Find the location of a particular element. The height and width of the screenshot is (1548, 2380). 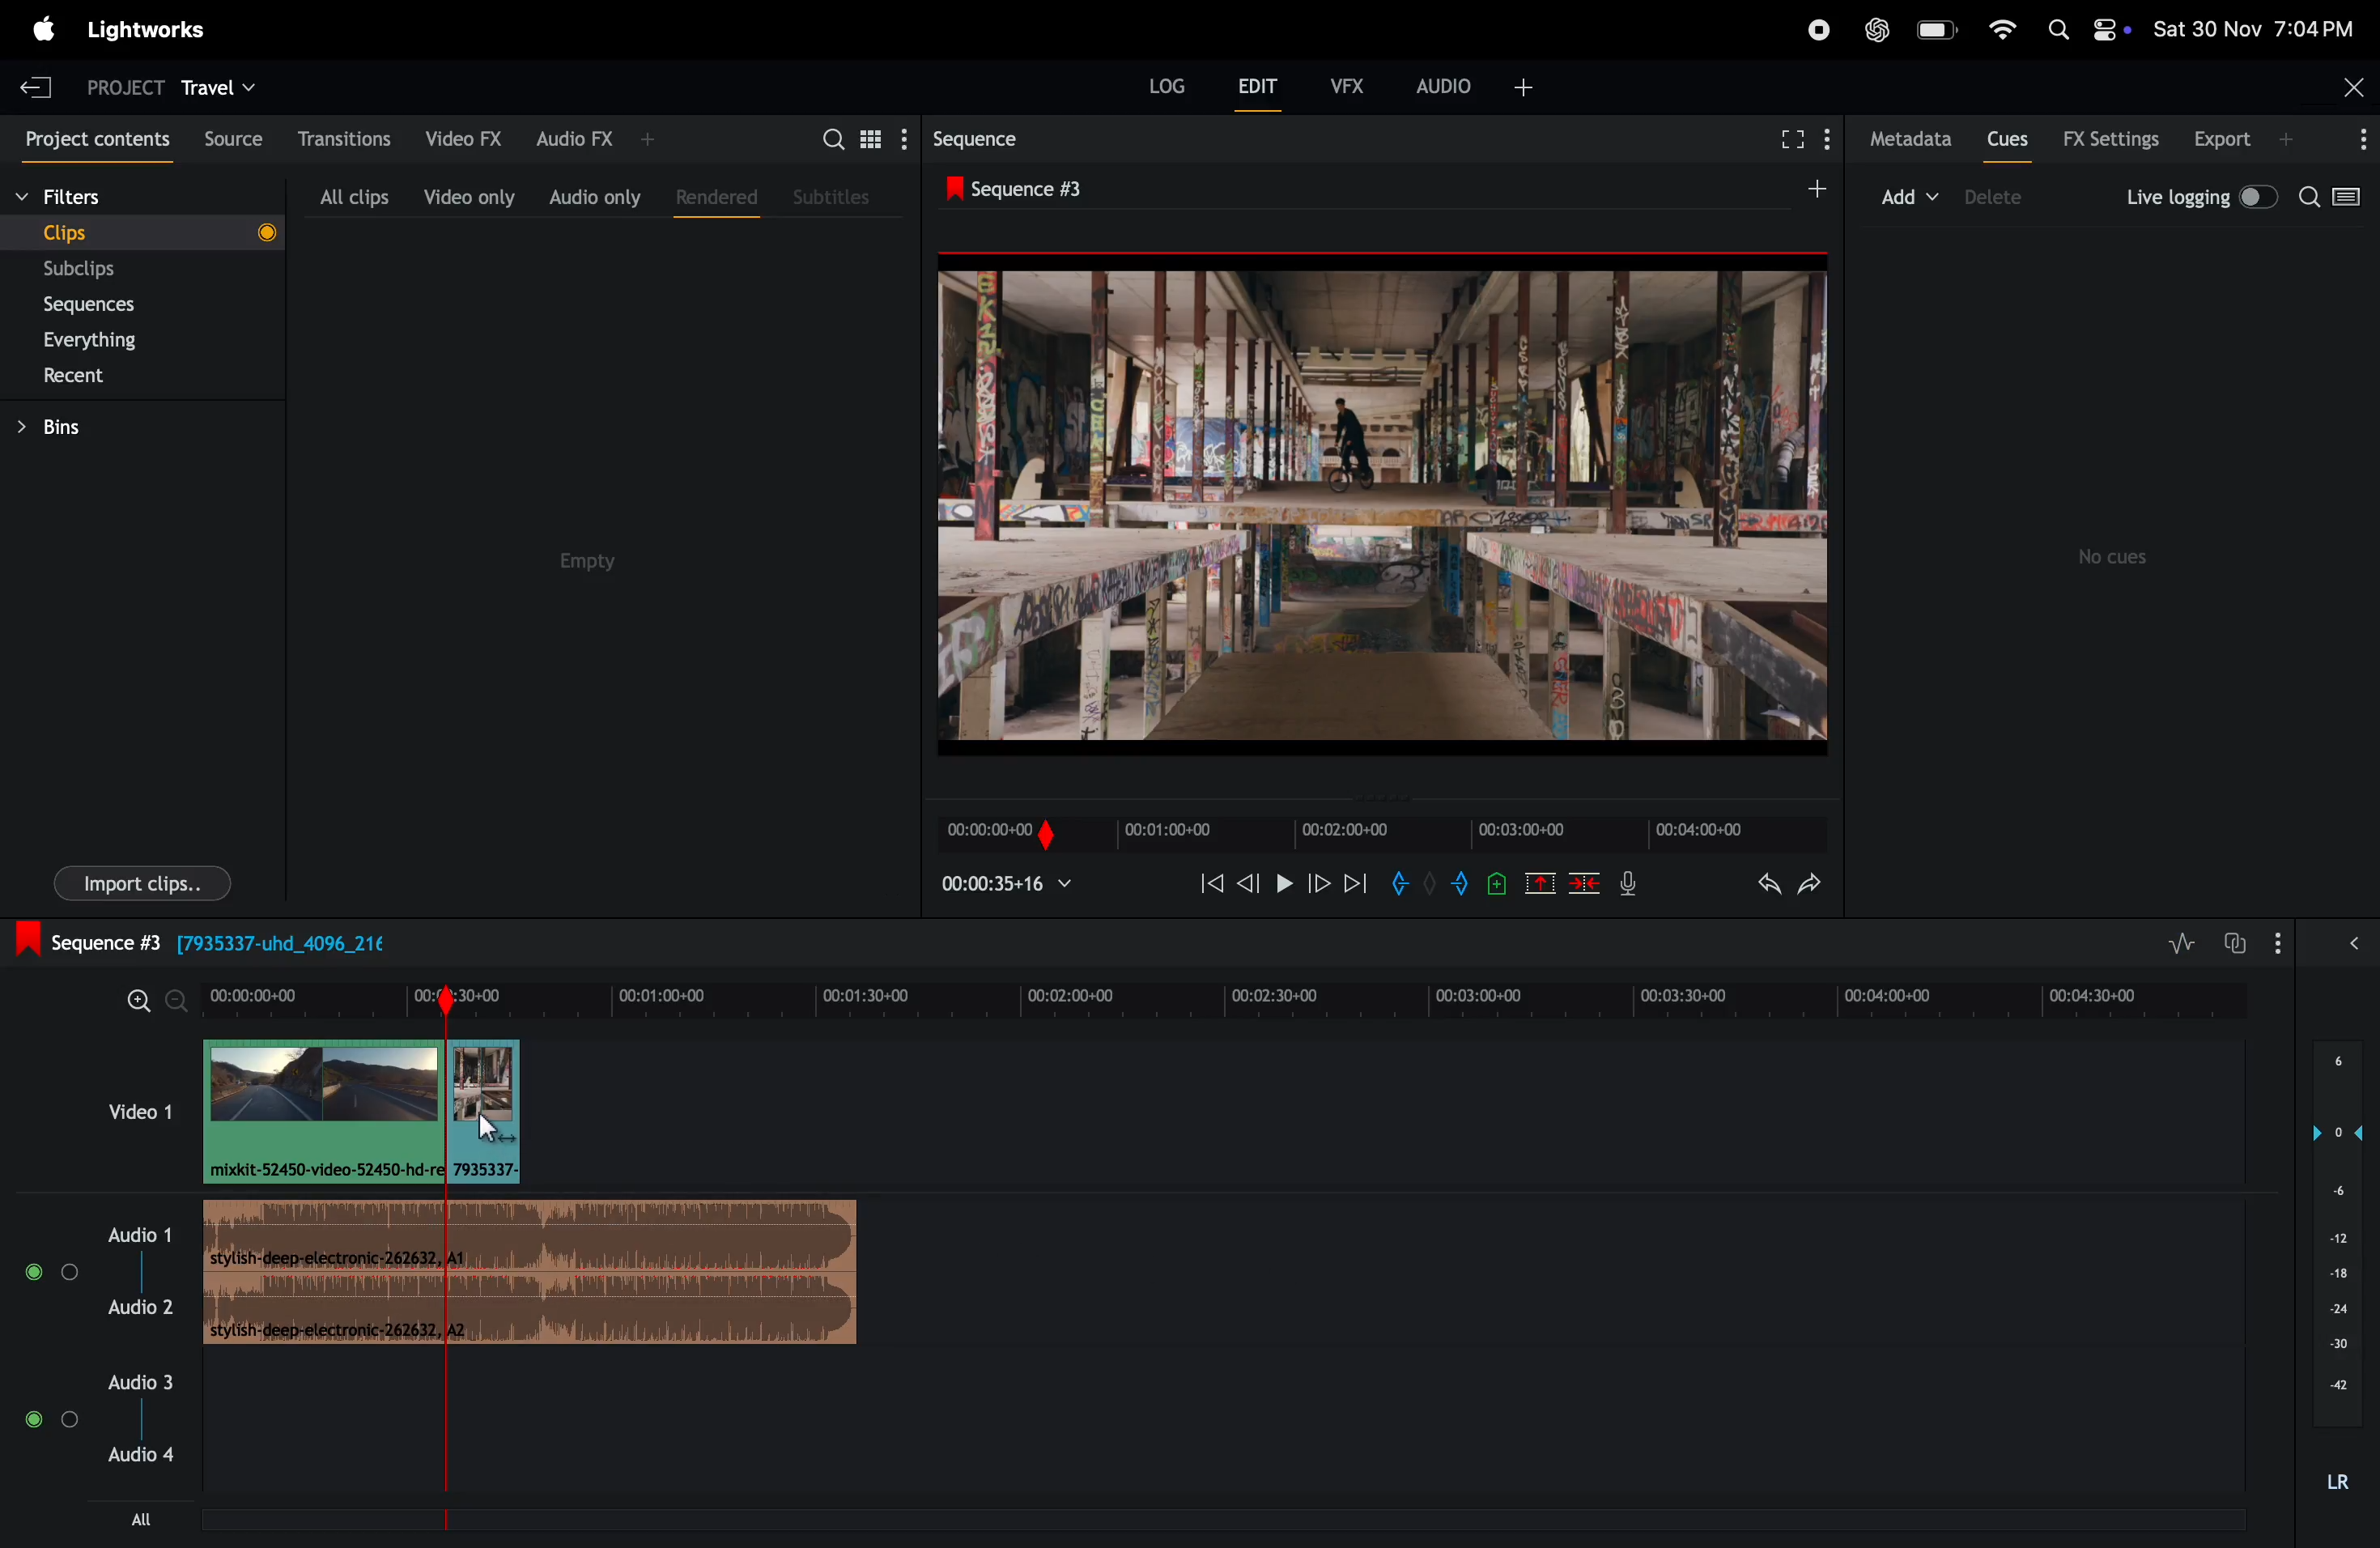

transitions is located at coordinates (337, 138).